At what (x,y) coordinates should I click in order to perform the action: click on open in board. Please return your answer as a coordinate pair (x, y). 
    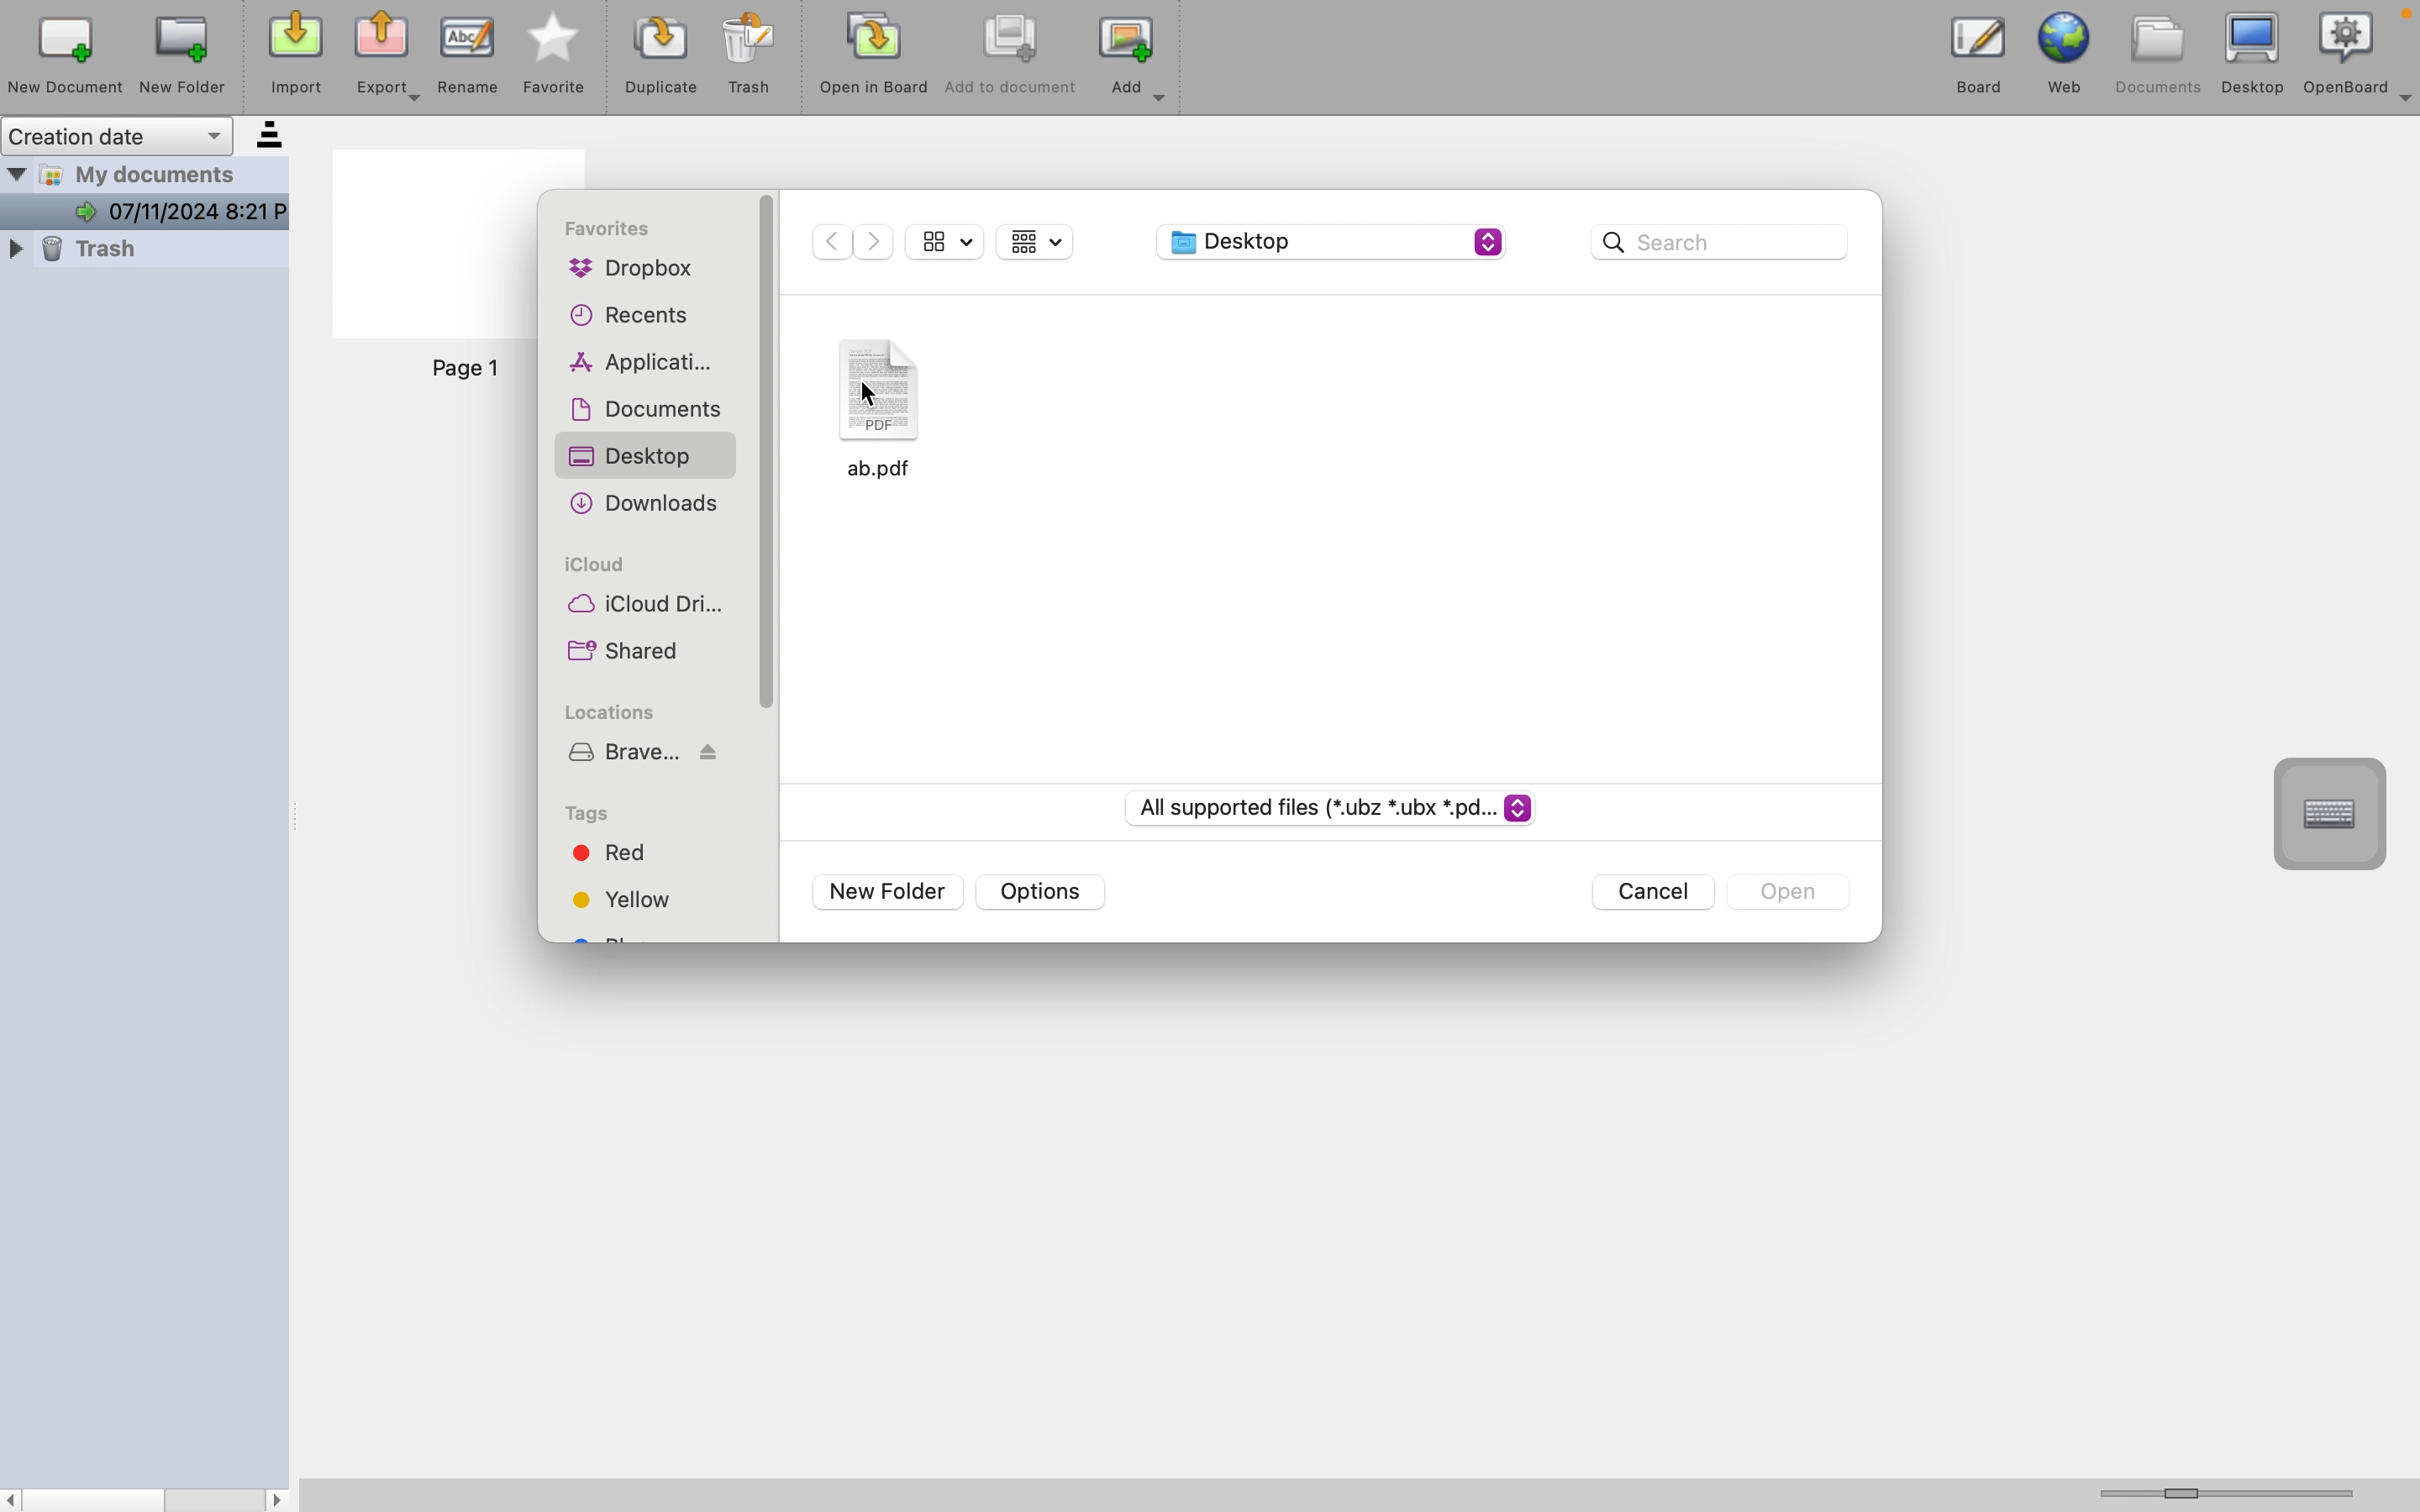
    Looking at the image, I should click on (875, 61).